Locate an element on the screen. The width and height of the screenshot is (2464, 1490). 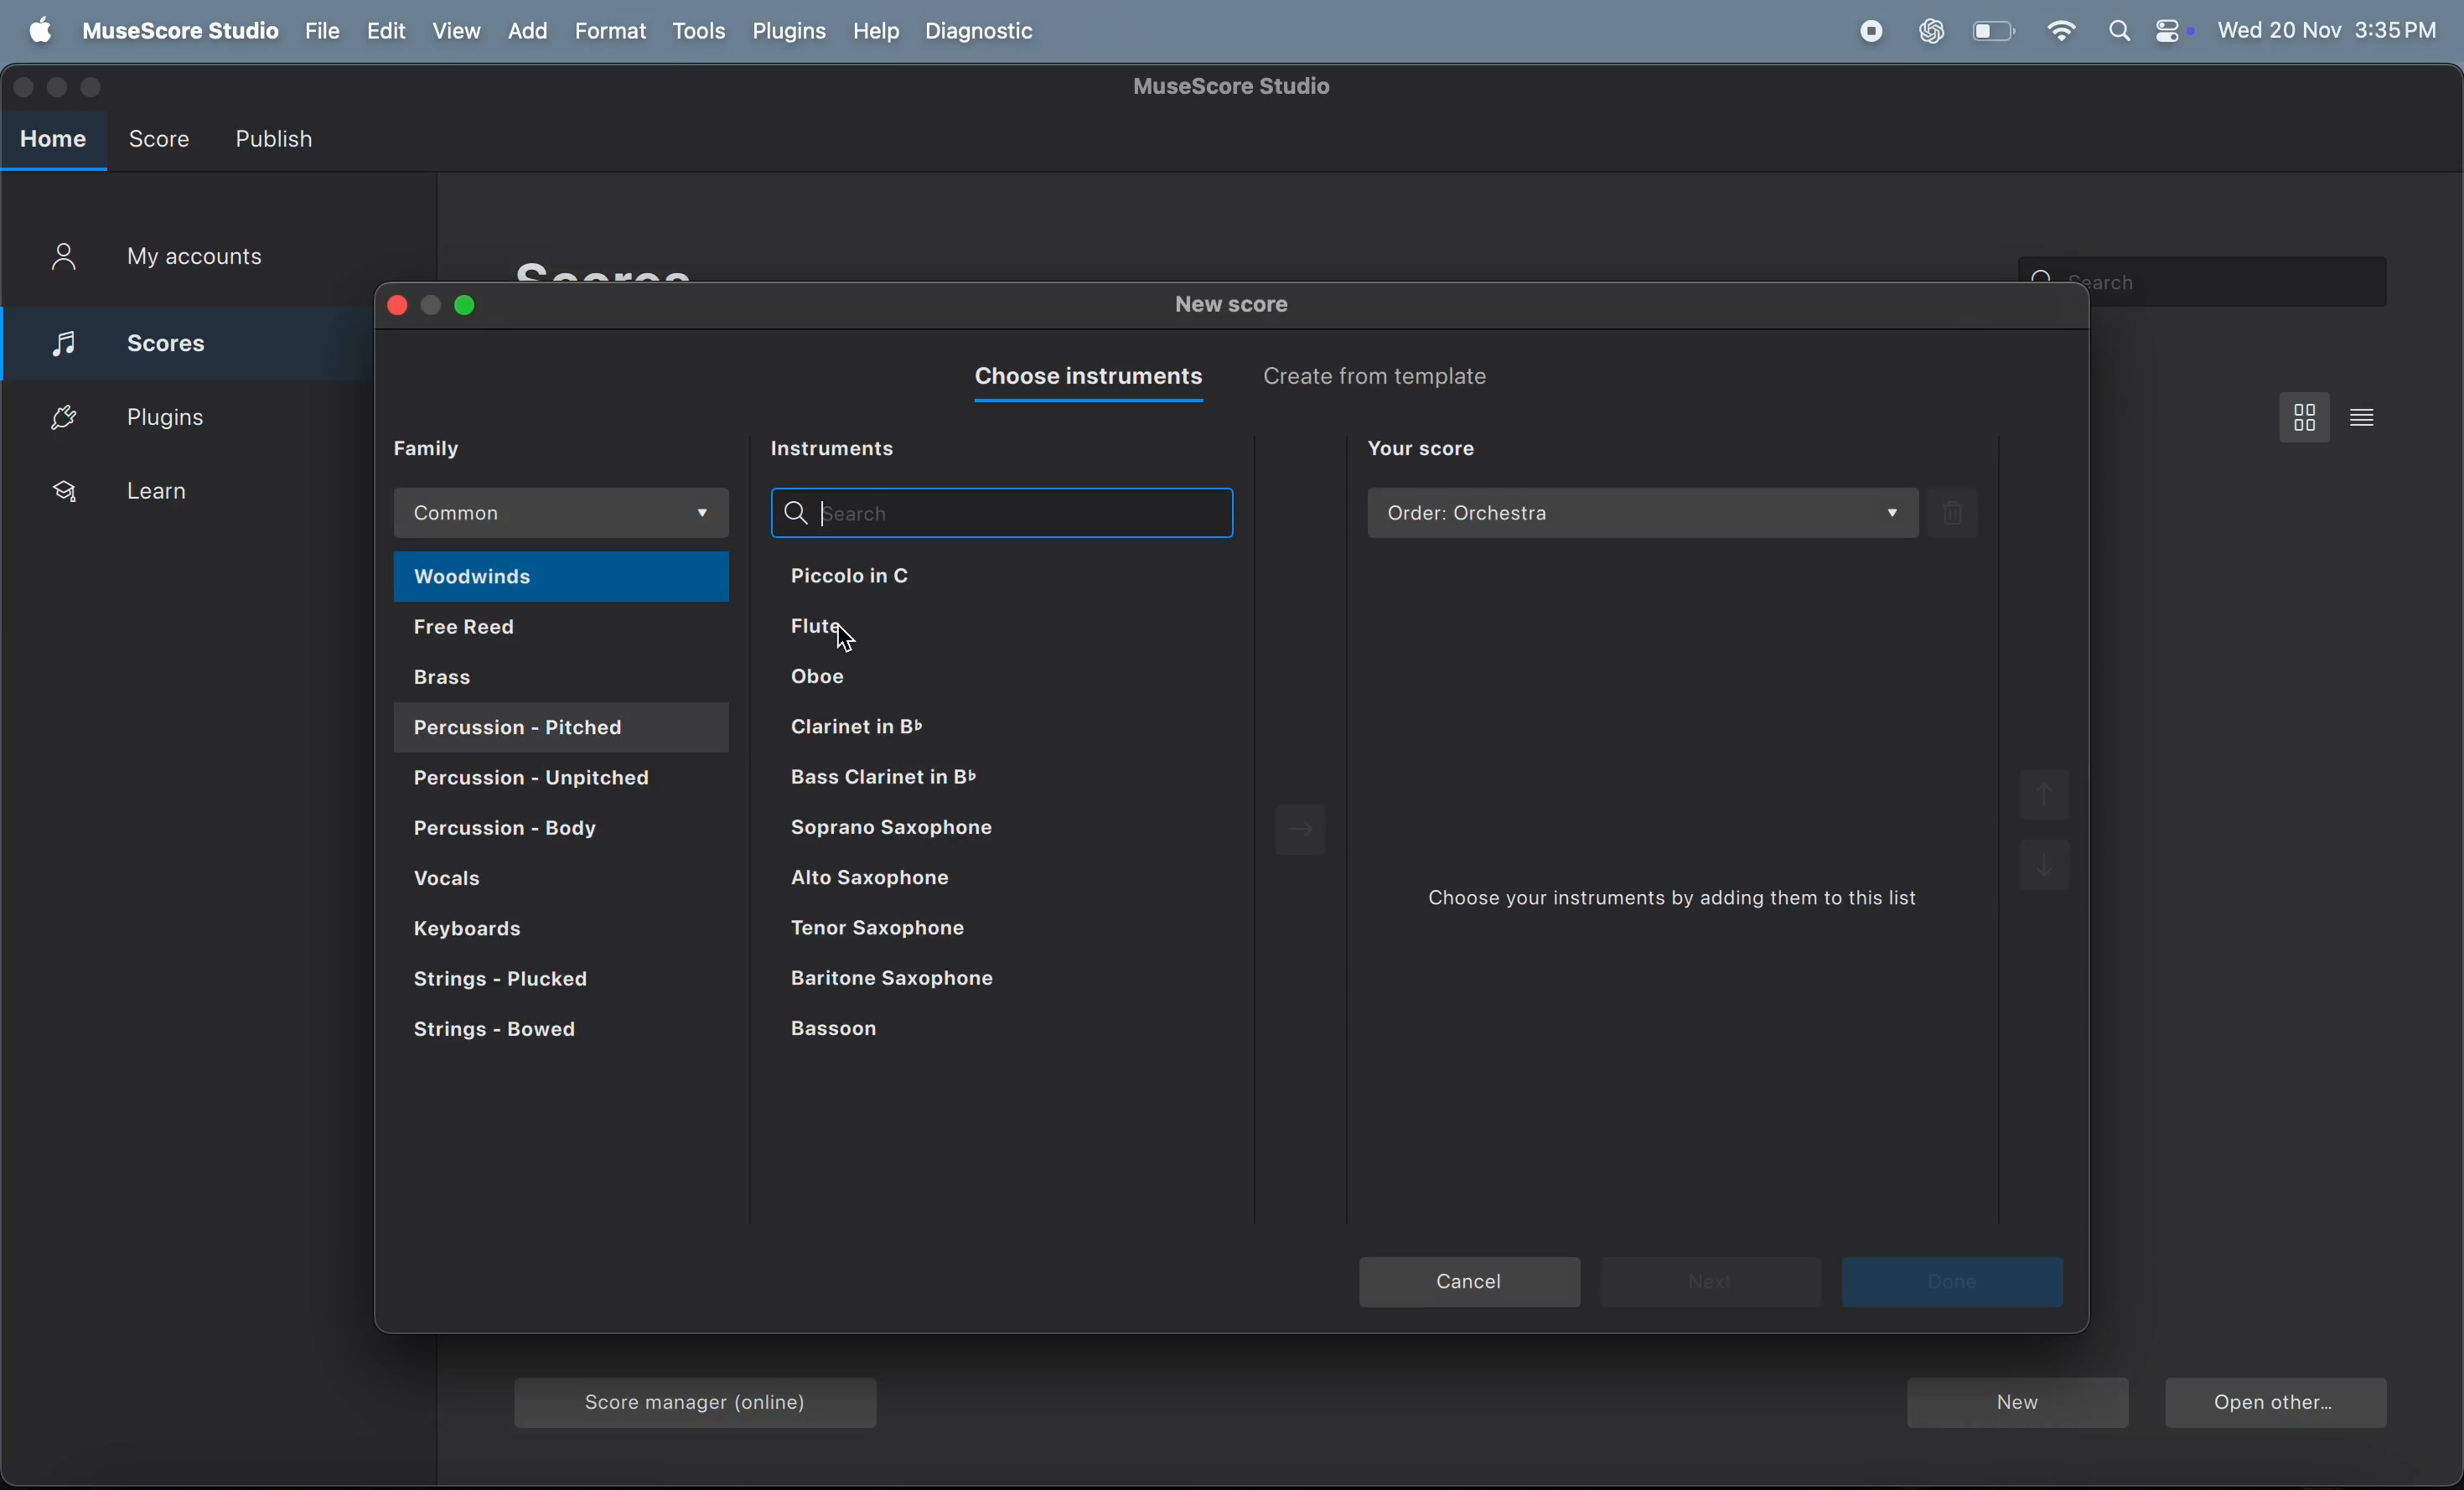
percussion pitched is located at coordinates (536, 781).